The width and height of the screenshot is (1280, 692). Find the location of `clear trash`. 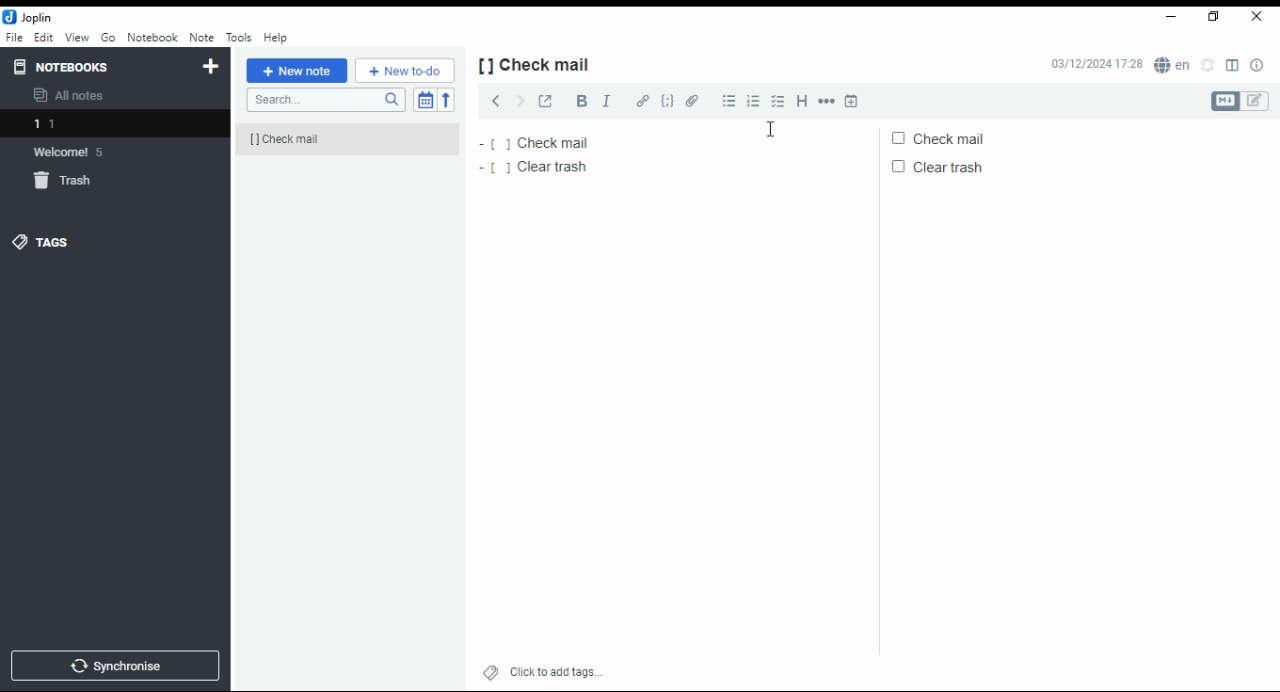

clear trash is located at coordinates (948, 165).